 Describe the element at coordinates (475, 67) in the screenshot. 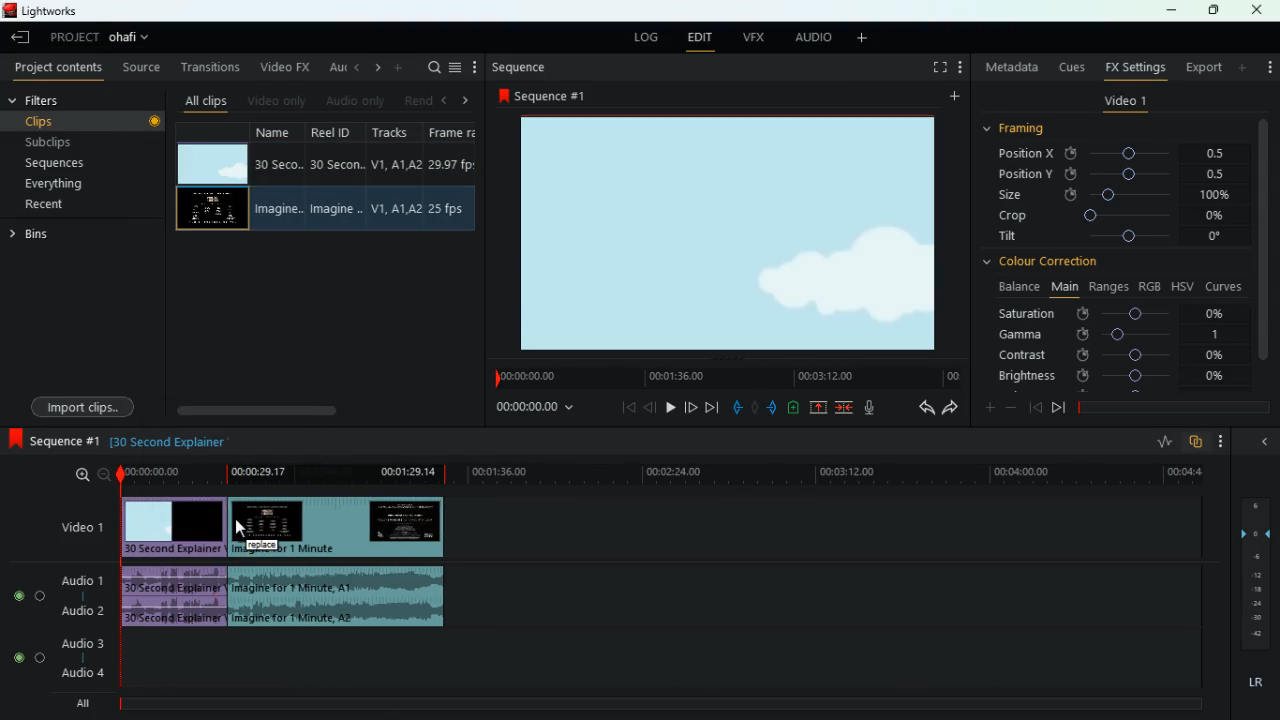

I see `more` at that location.